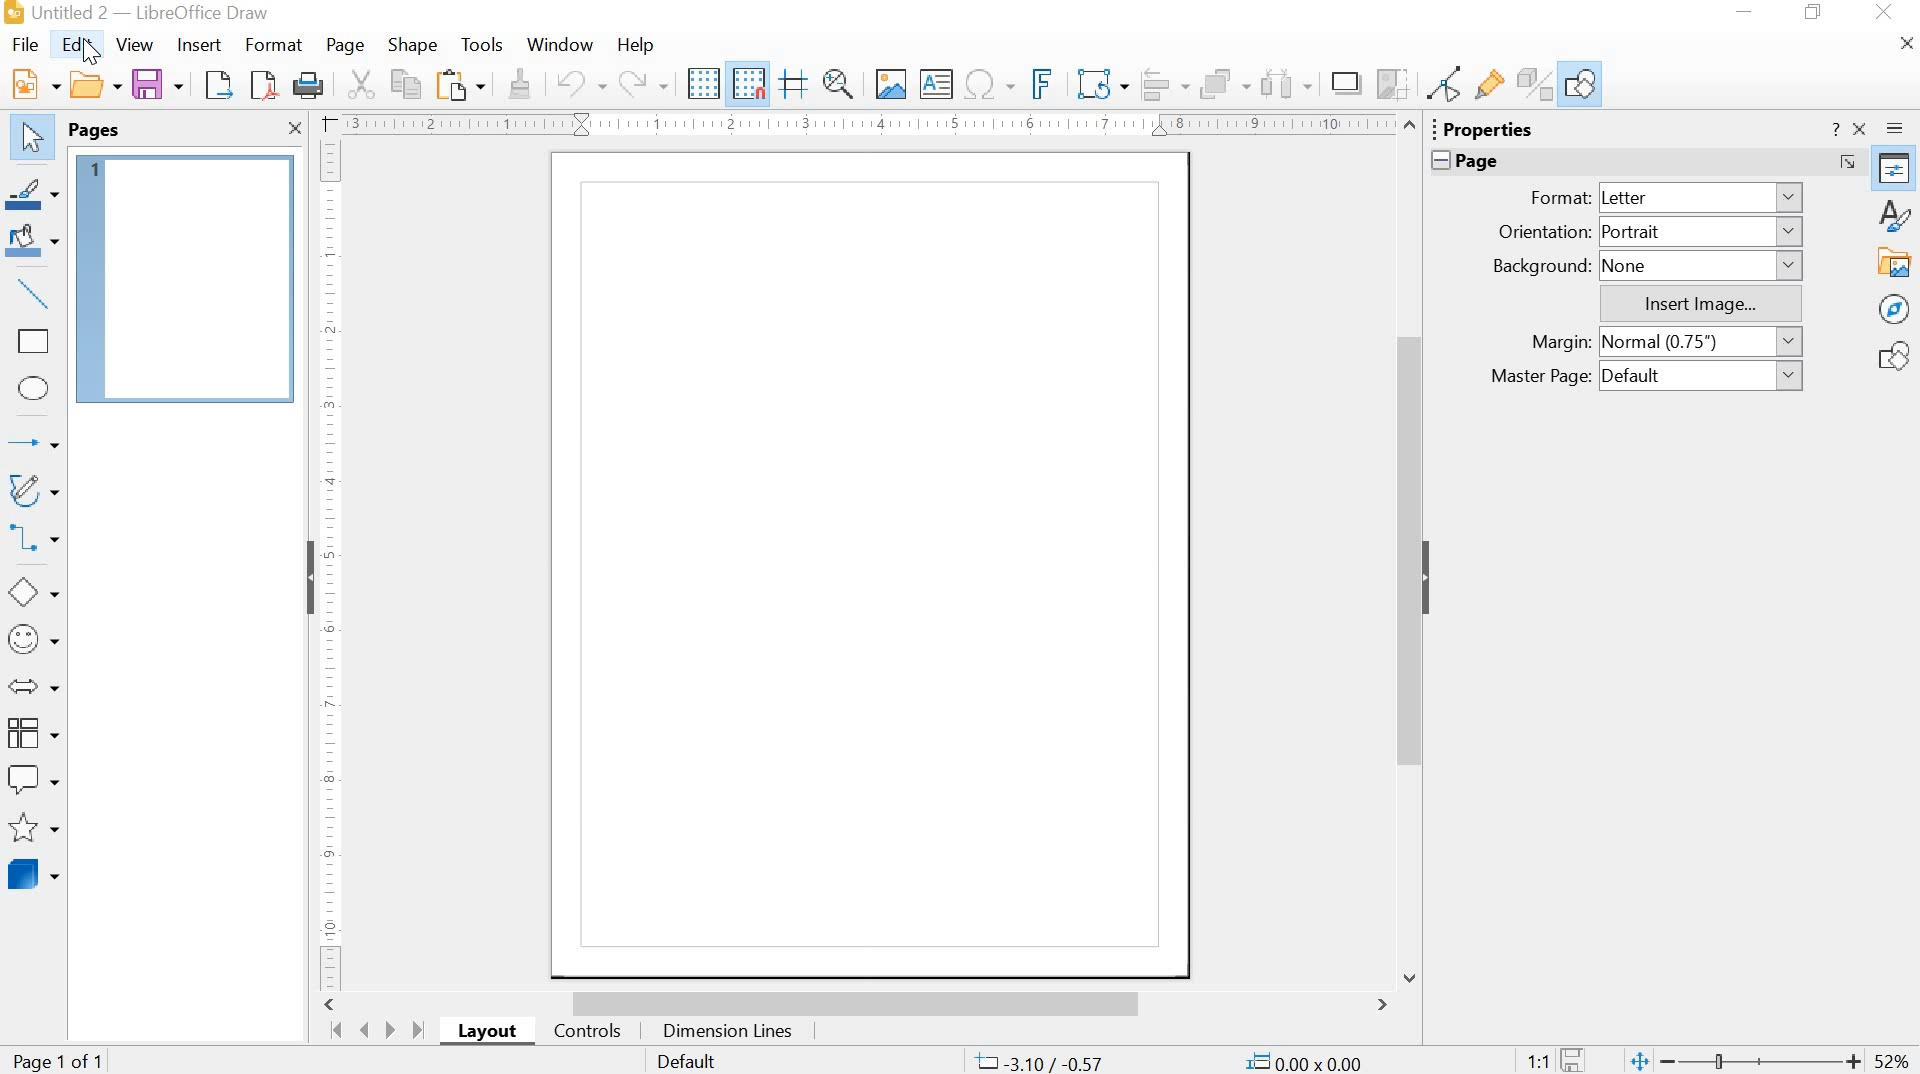  Describe the element at coordinates (187, 280) in the screenshot. I see `Page 1` at that location.